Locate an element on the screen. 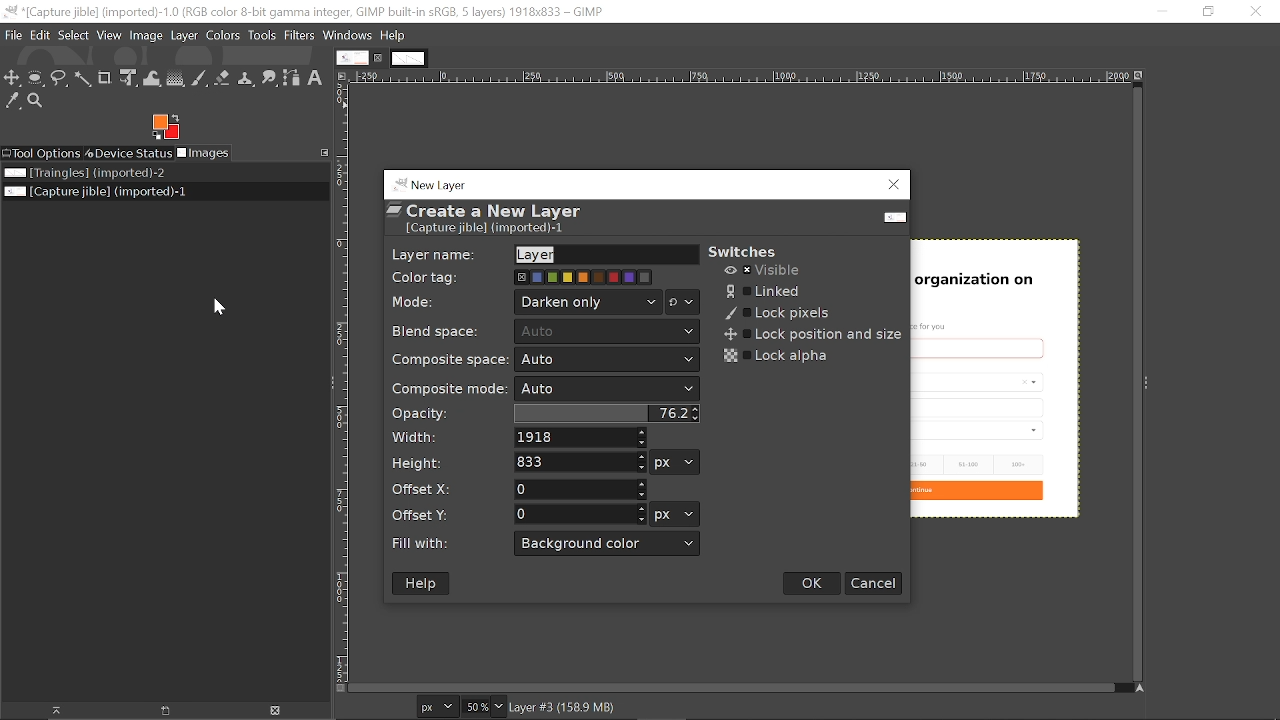 The image size is (1280, 720). = Create a New Layer
i rae a is located at coordinates (493, 217).